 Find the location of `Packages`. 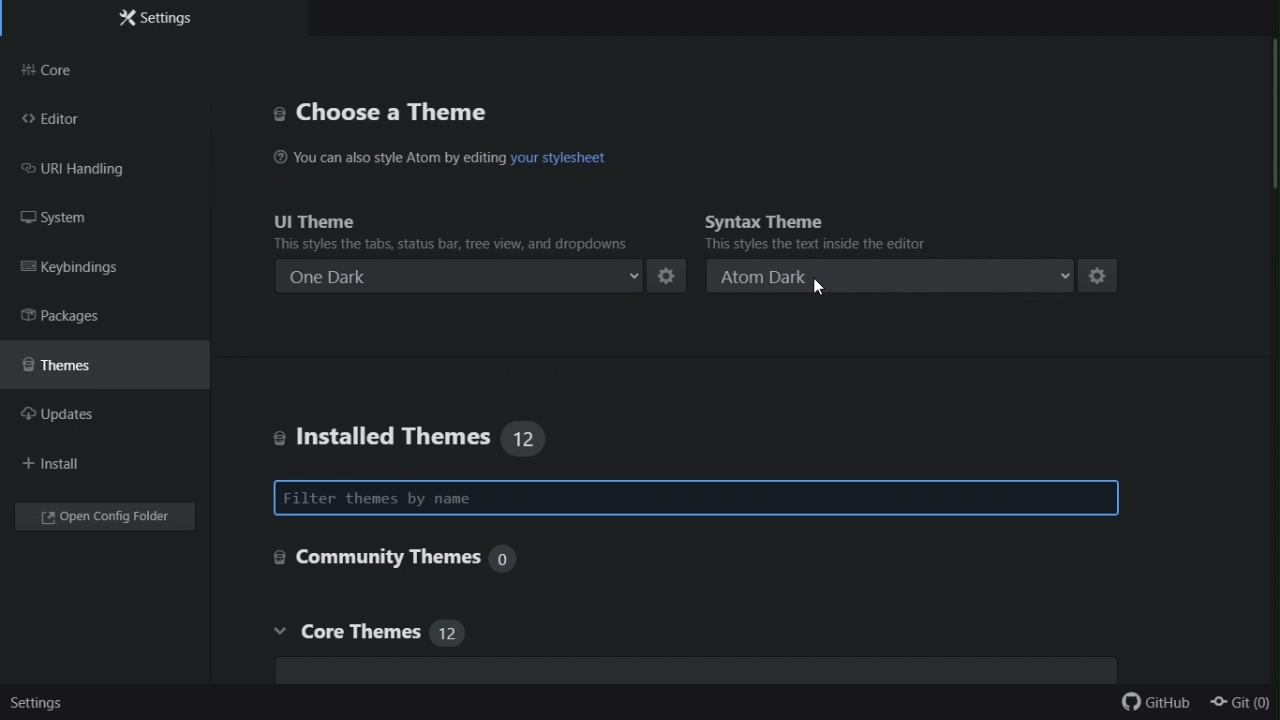

Packages is located at coordinates (76, 318).